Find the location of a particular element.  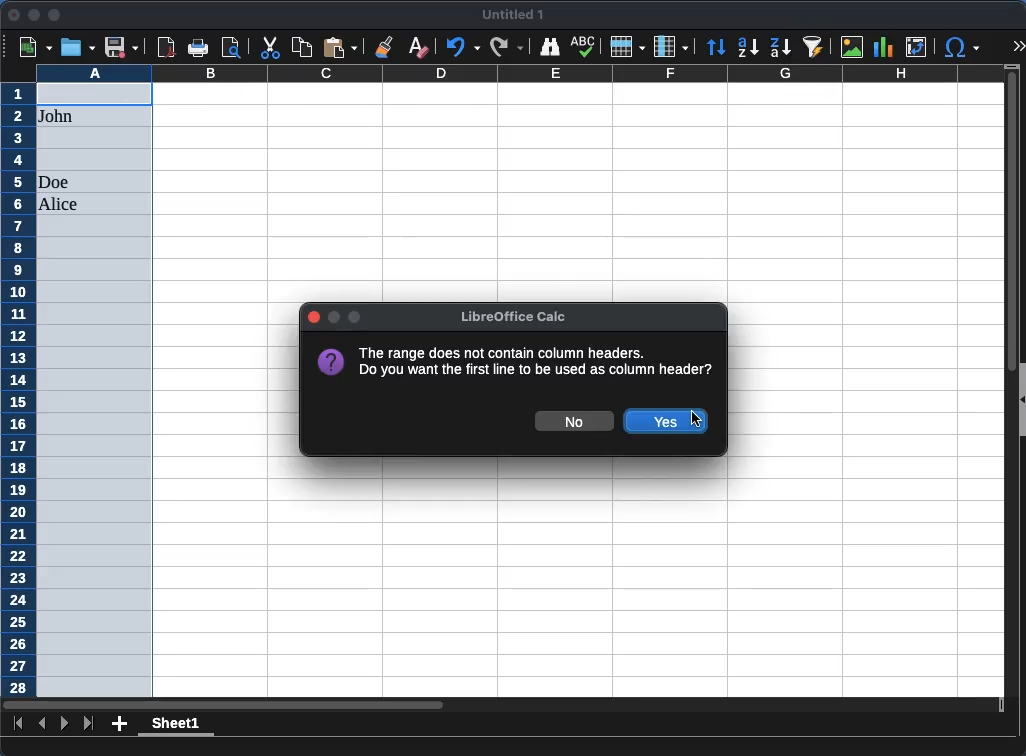

undo is located at coordinates (461, 48).